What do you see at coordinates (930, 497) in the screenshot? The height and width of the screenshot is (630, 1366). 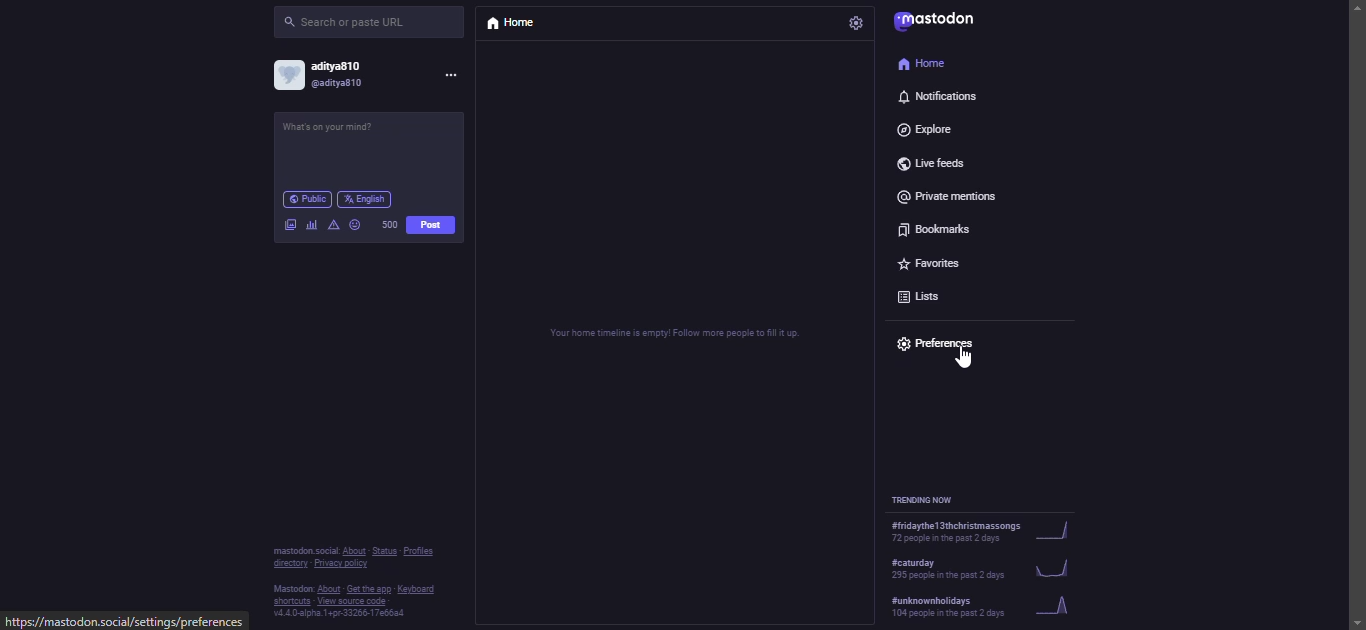 I see `trending` at bounding box center [930, 497].